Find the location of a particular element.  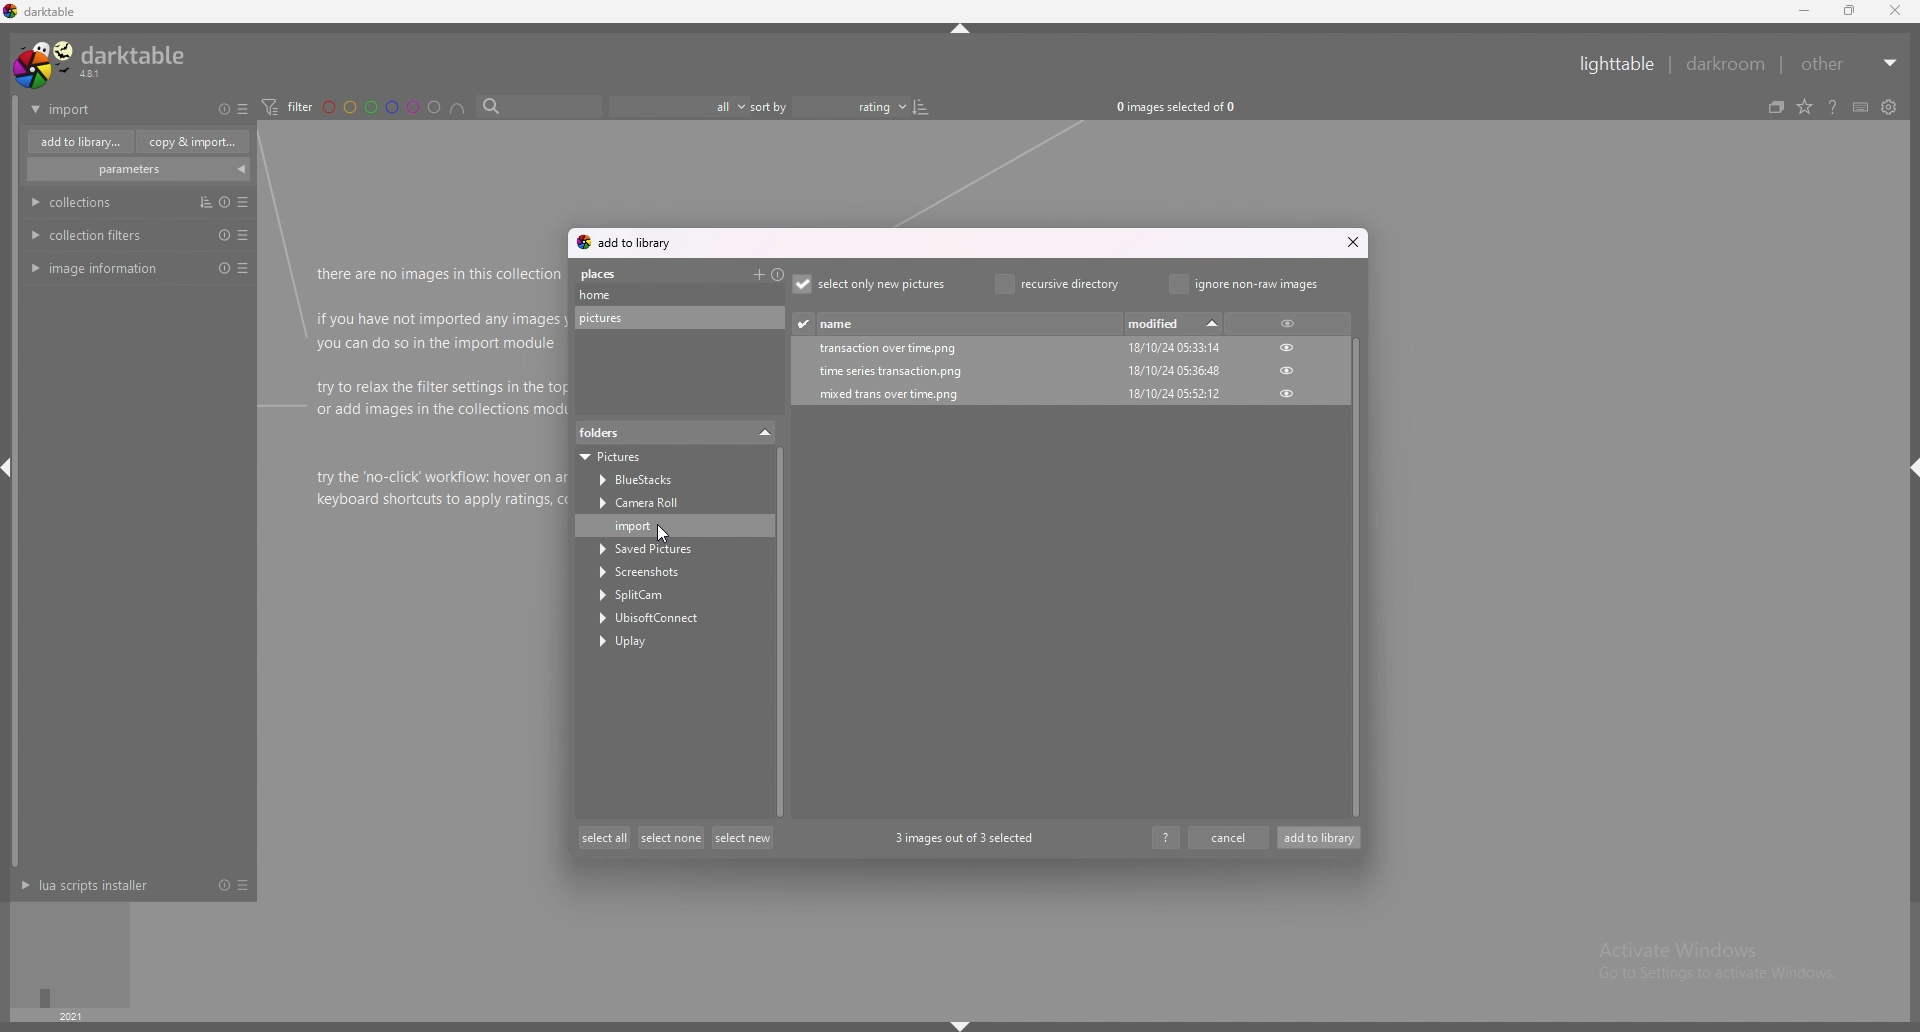

hide is located at coordinates (1286, 370).